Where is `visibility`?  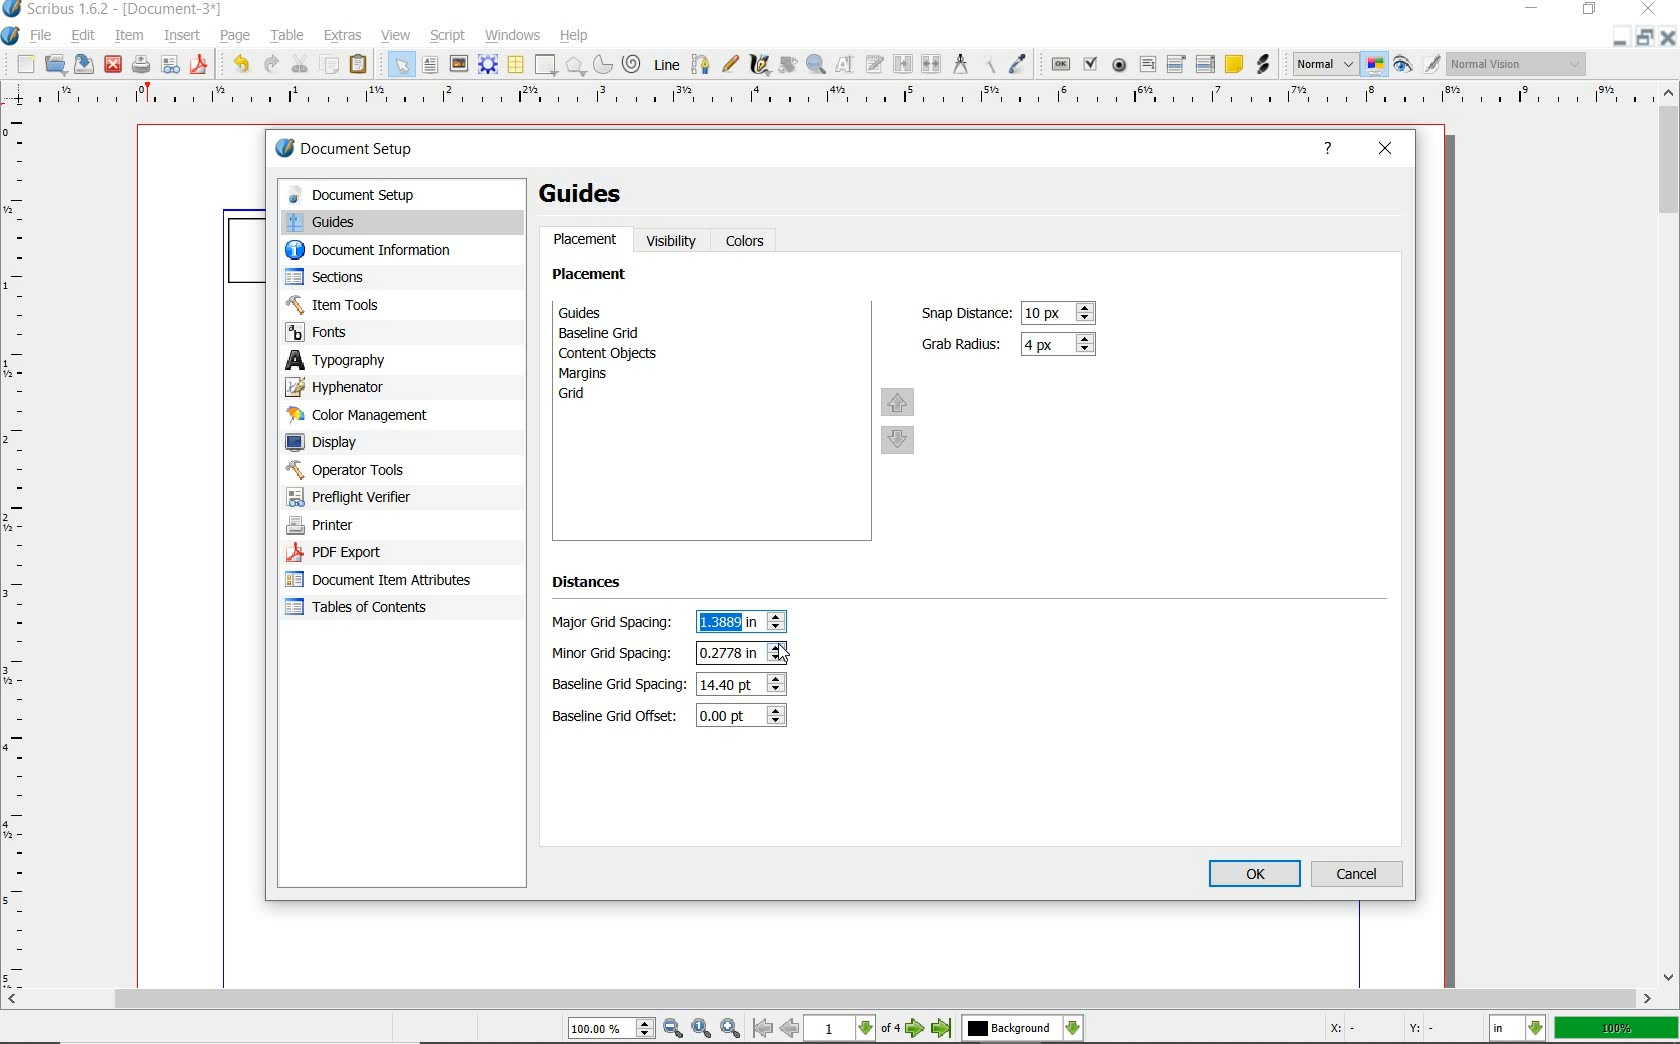 visibility is located at coordinates (672, 241).